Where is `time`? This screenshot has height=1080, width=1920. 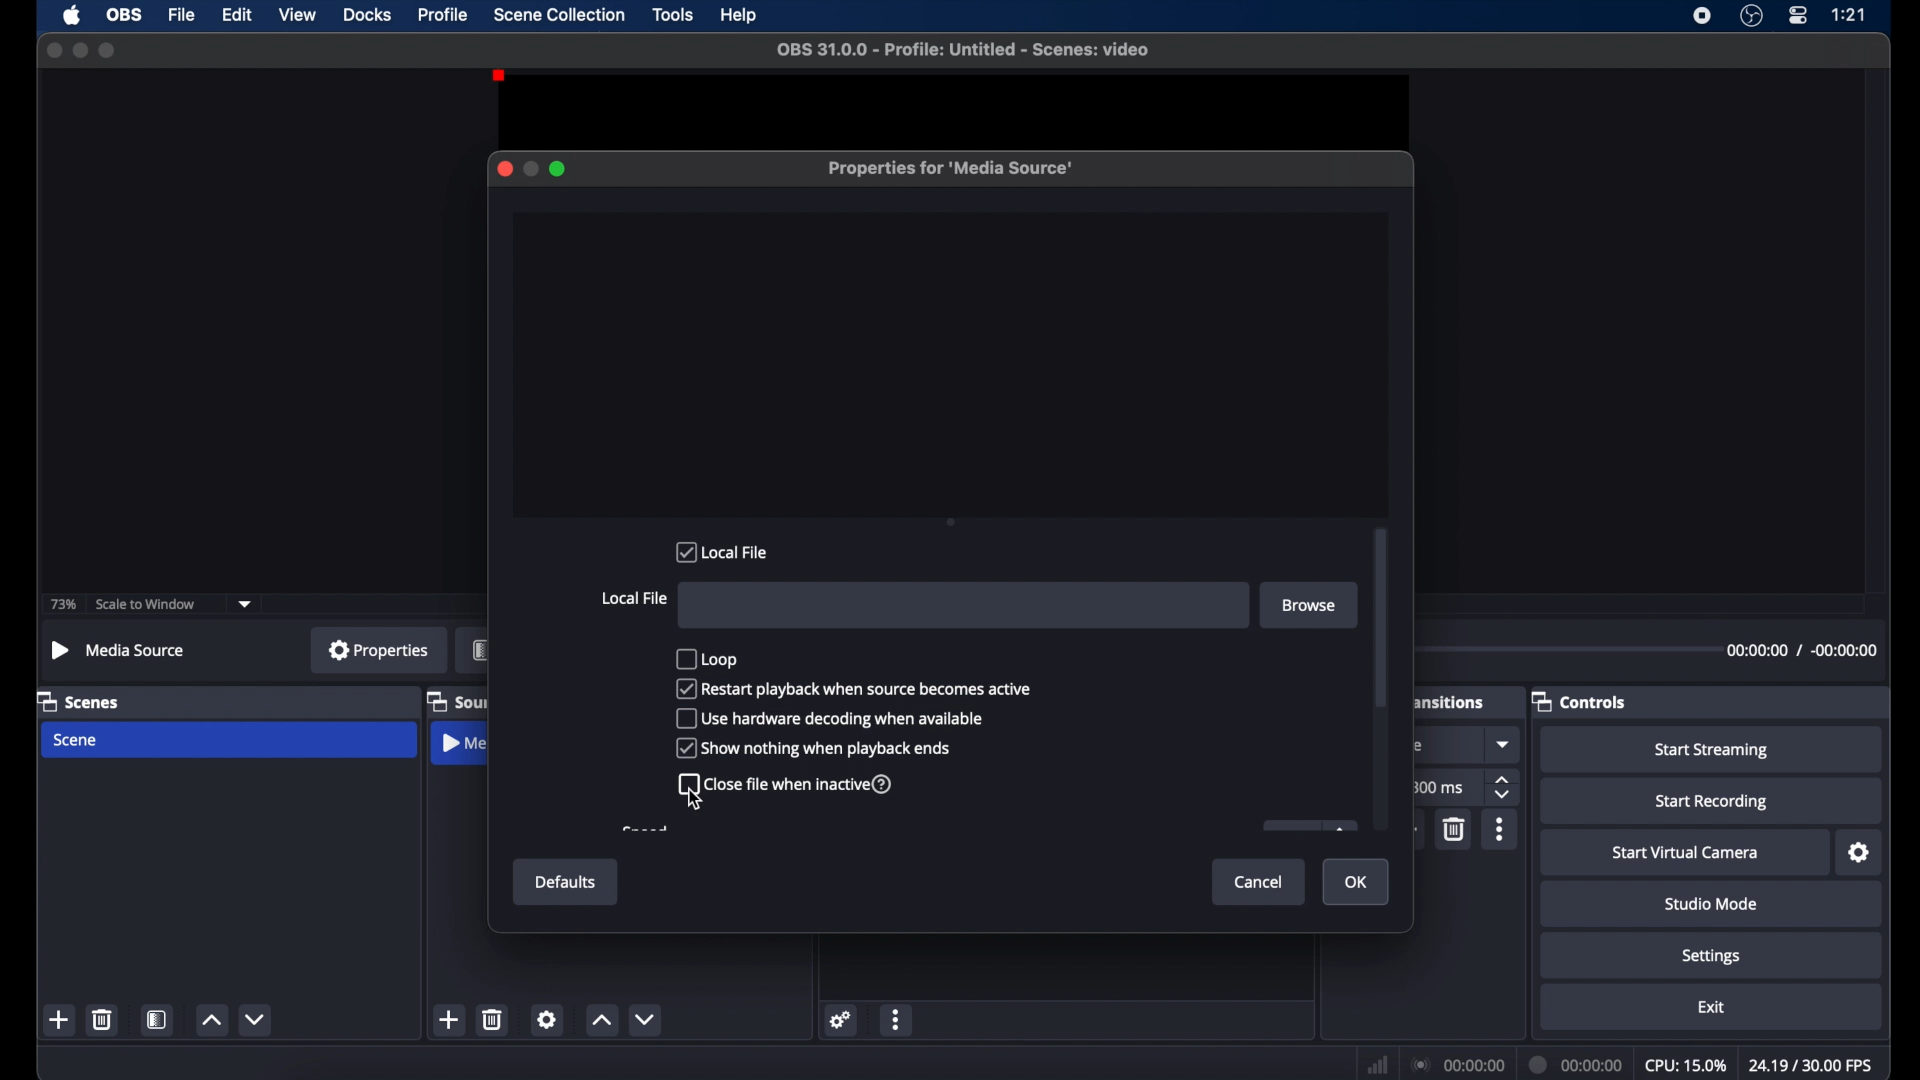
time is located at coordinates (1848, 15).